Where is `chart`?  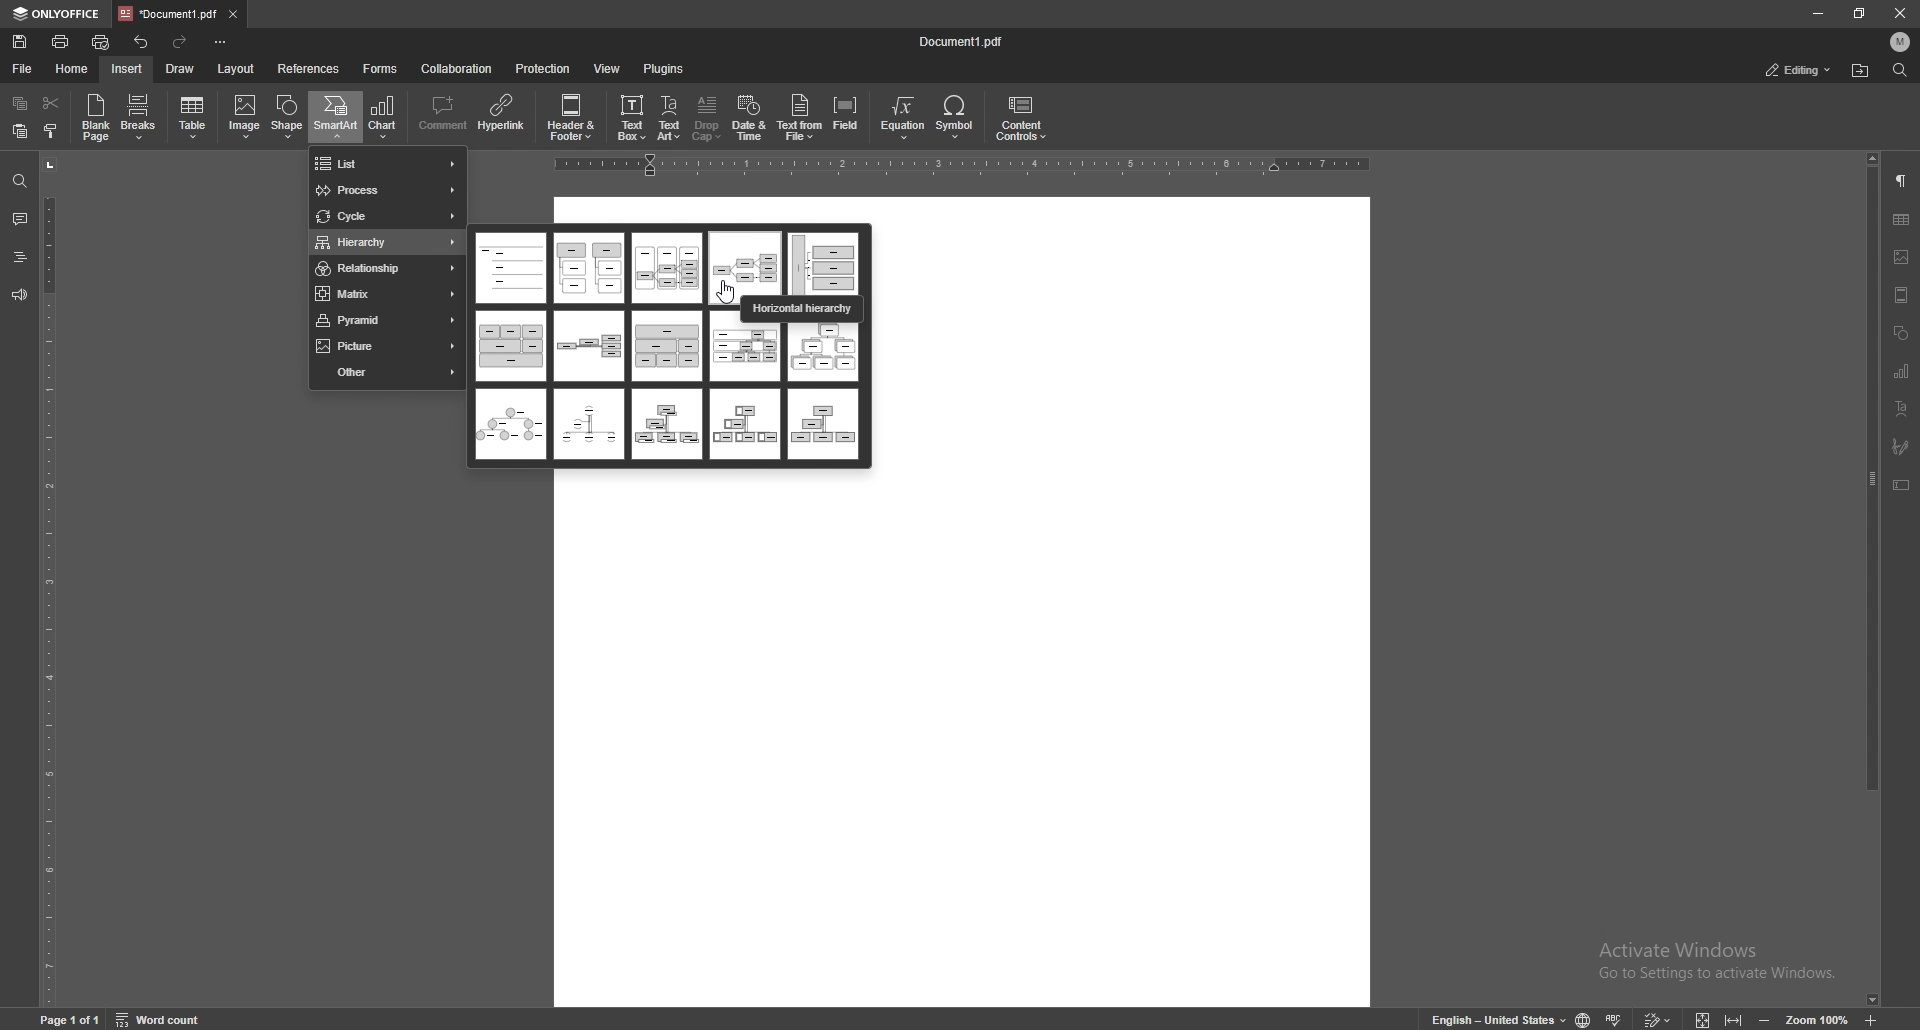 chart is located at coordinates (384, 117).